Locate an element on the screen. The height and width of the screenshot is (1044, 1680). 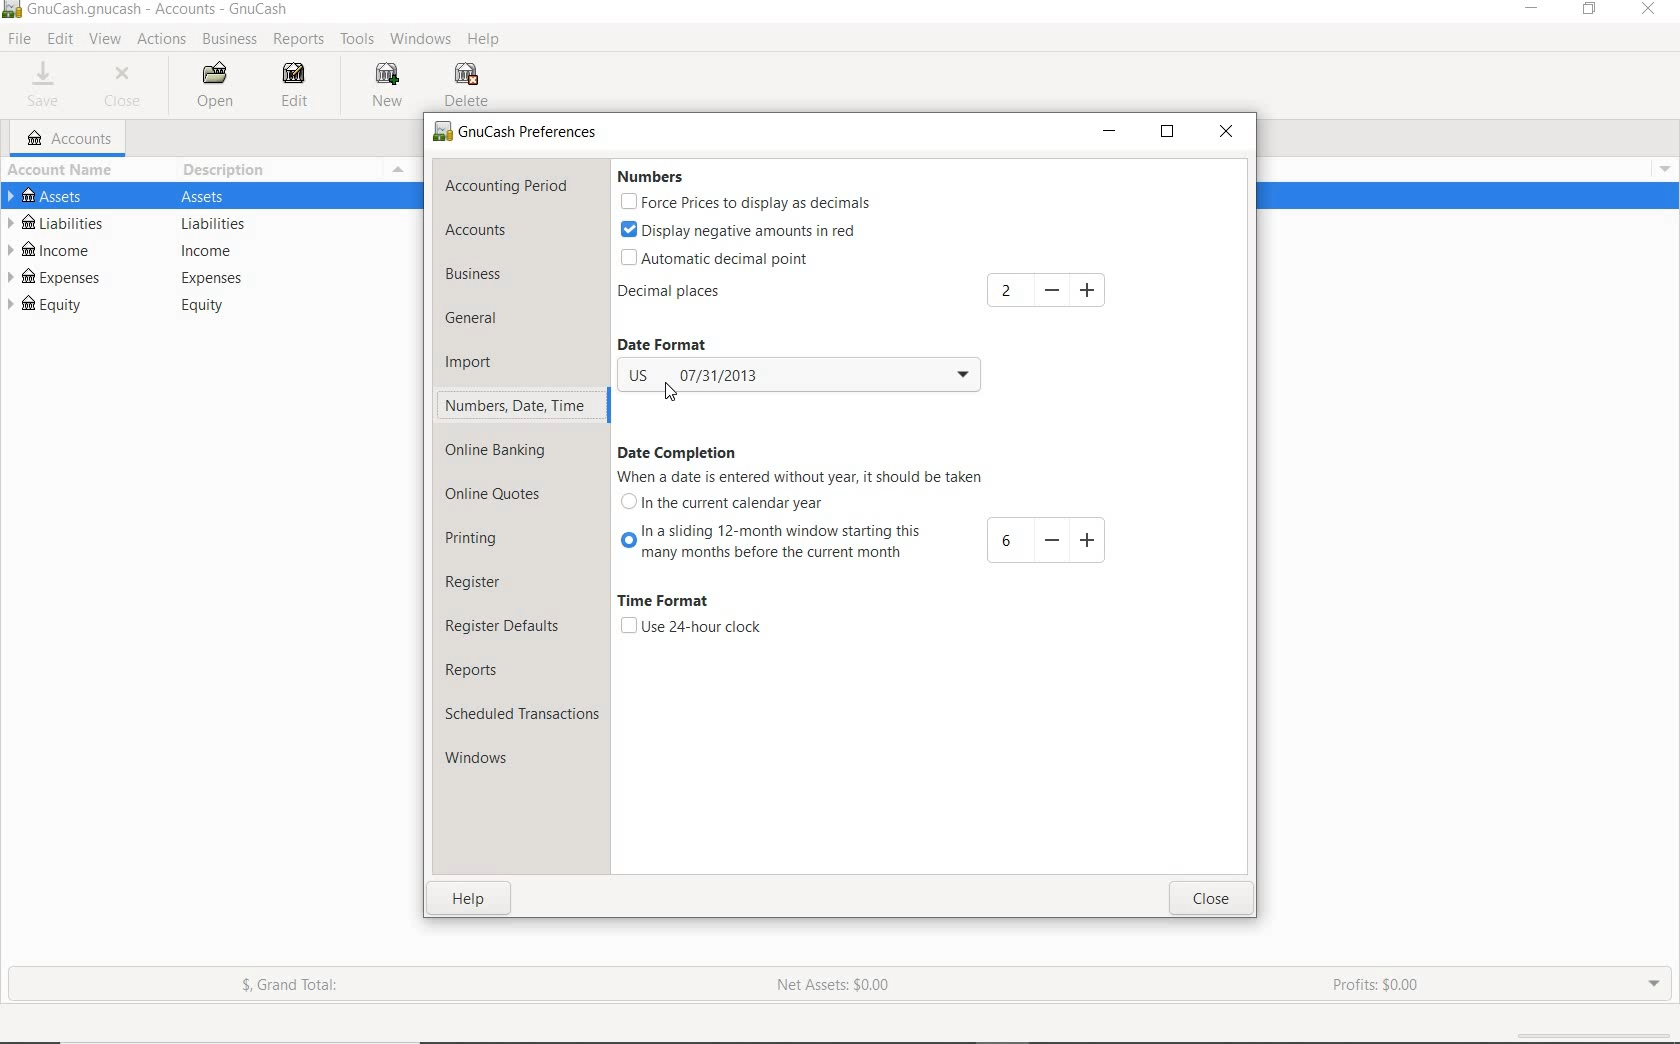
EDIT is located at coordinates (60, 39).